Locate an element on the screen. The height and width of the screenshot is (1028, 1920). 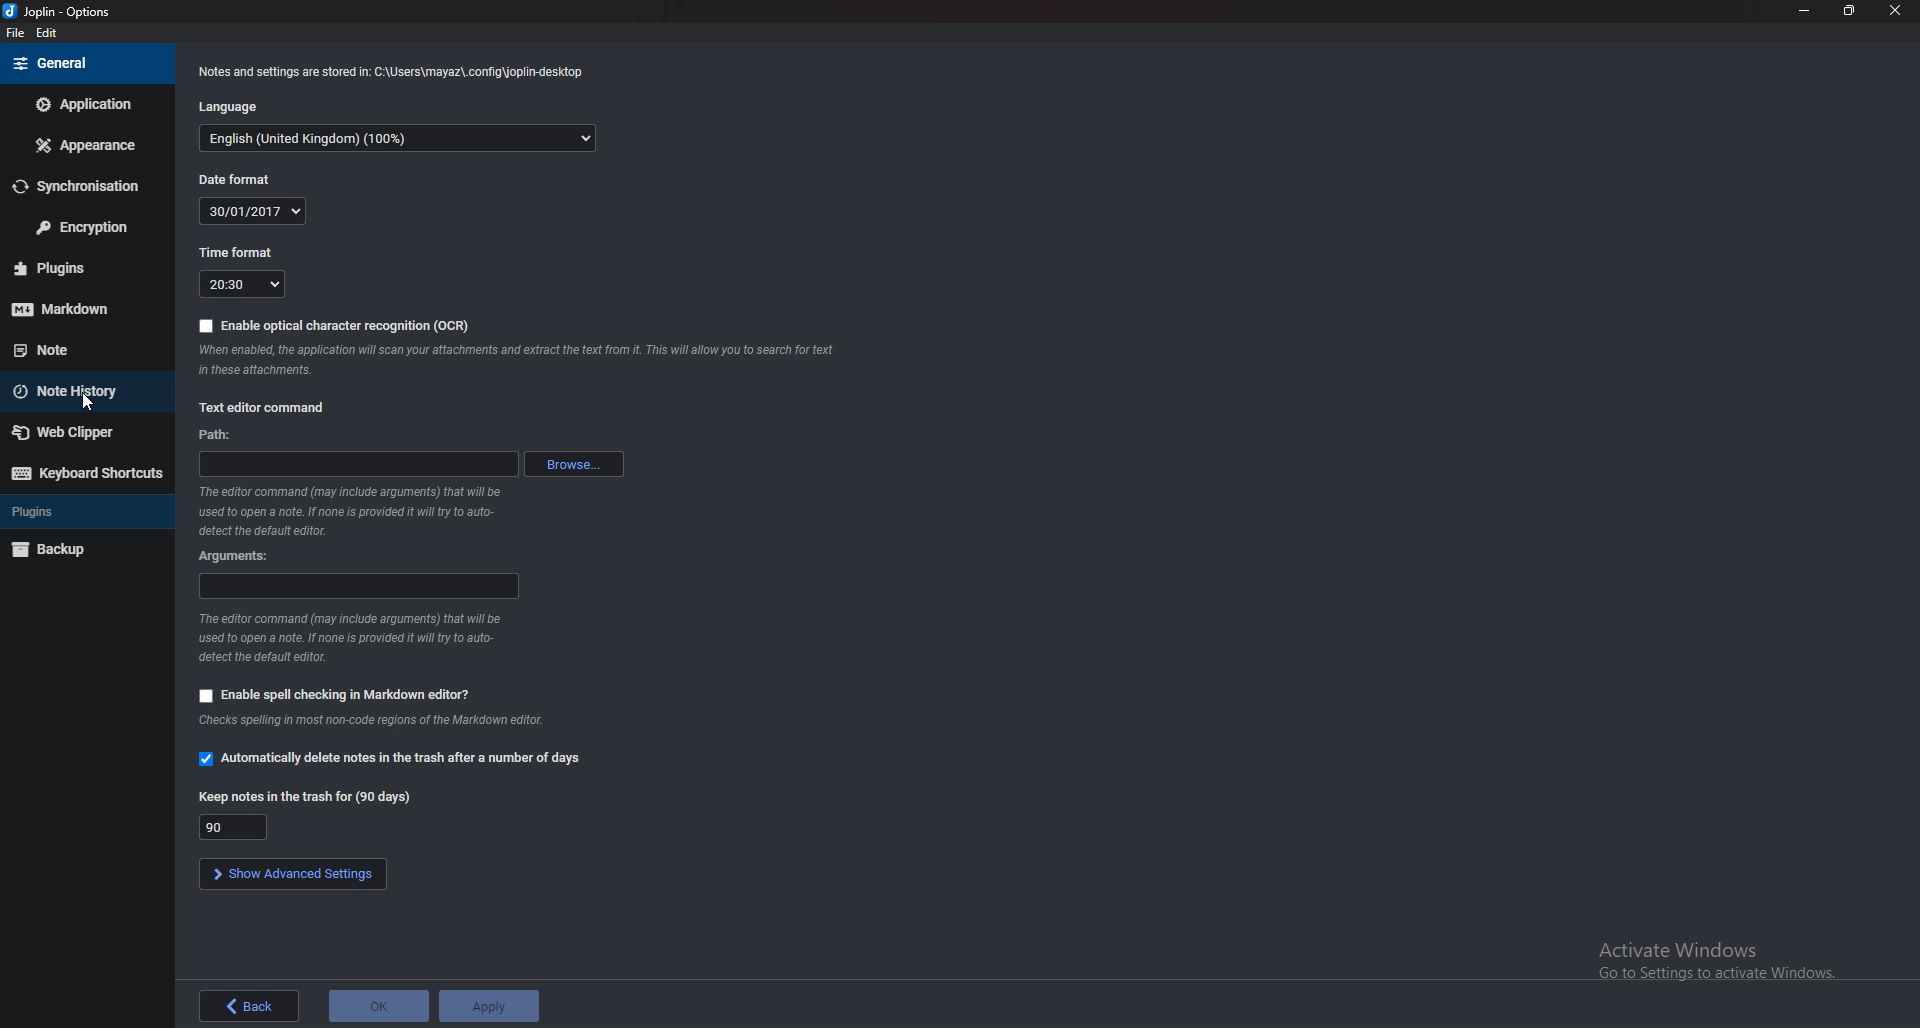
edit is located at coordinates (50, 33).